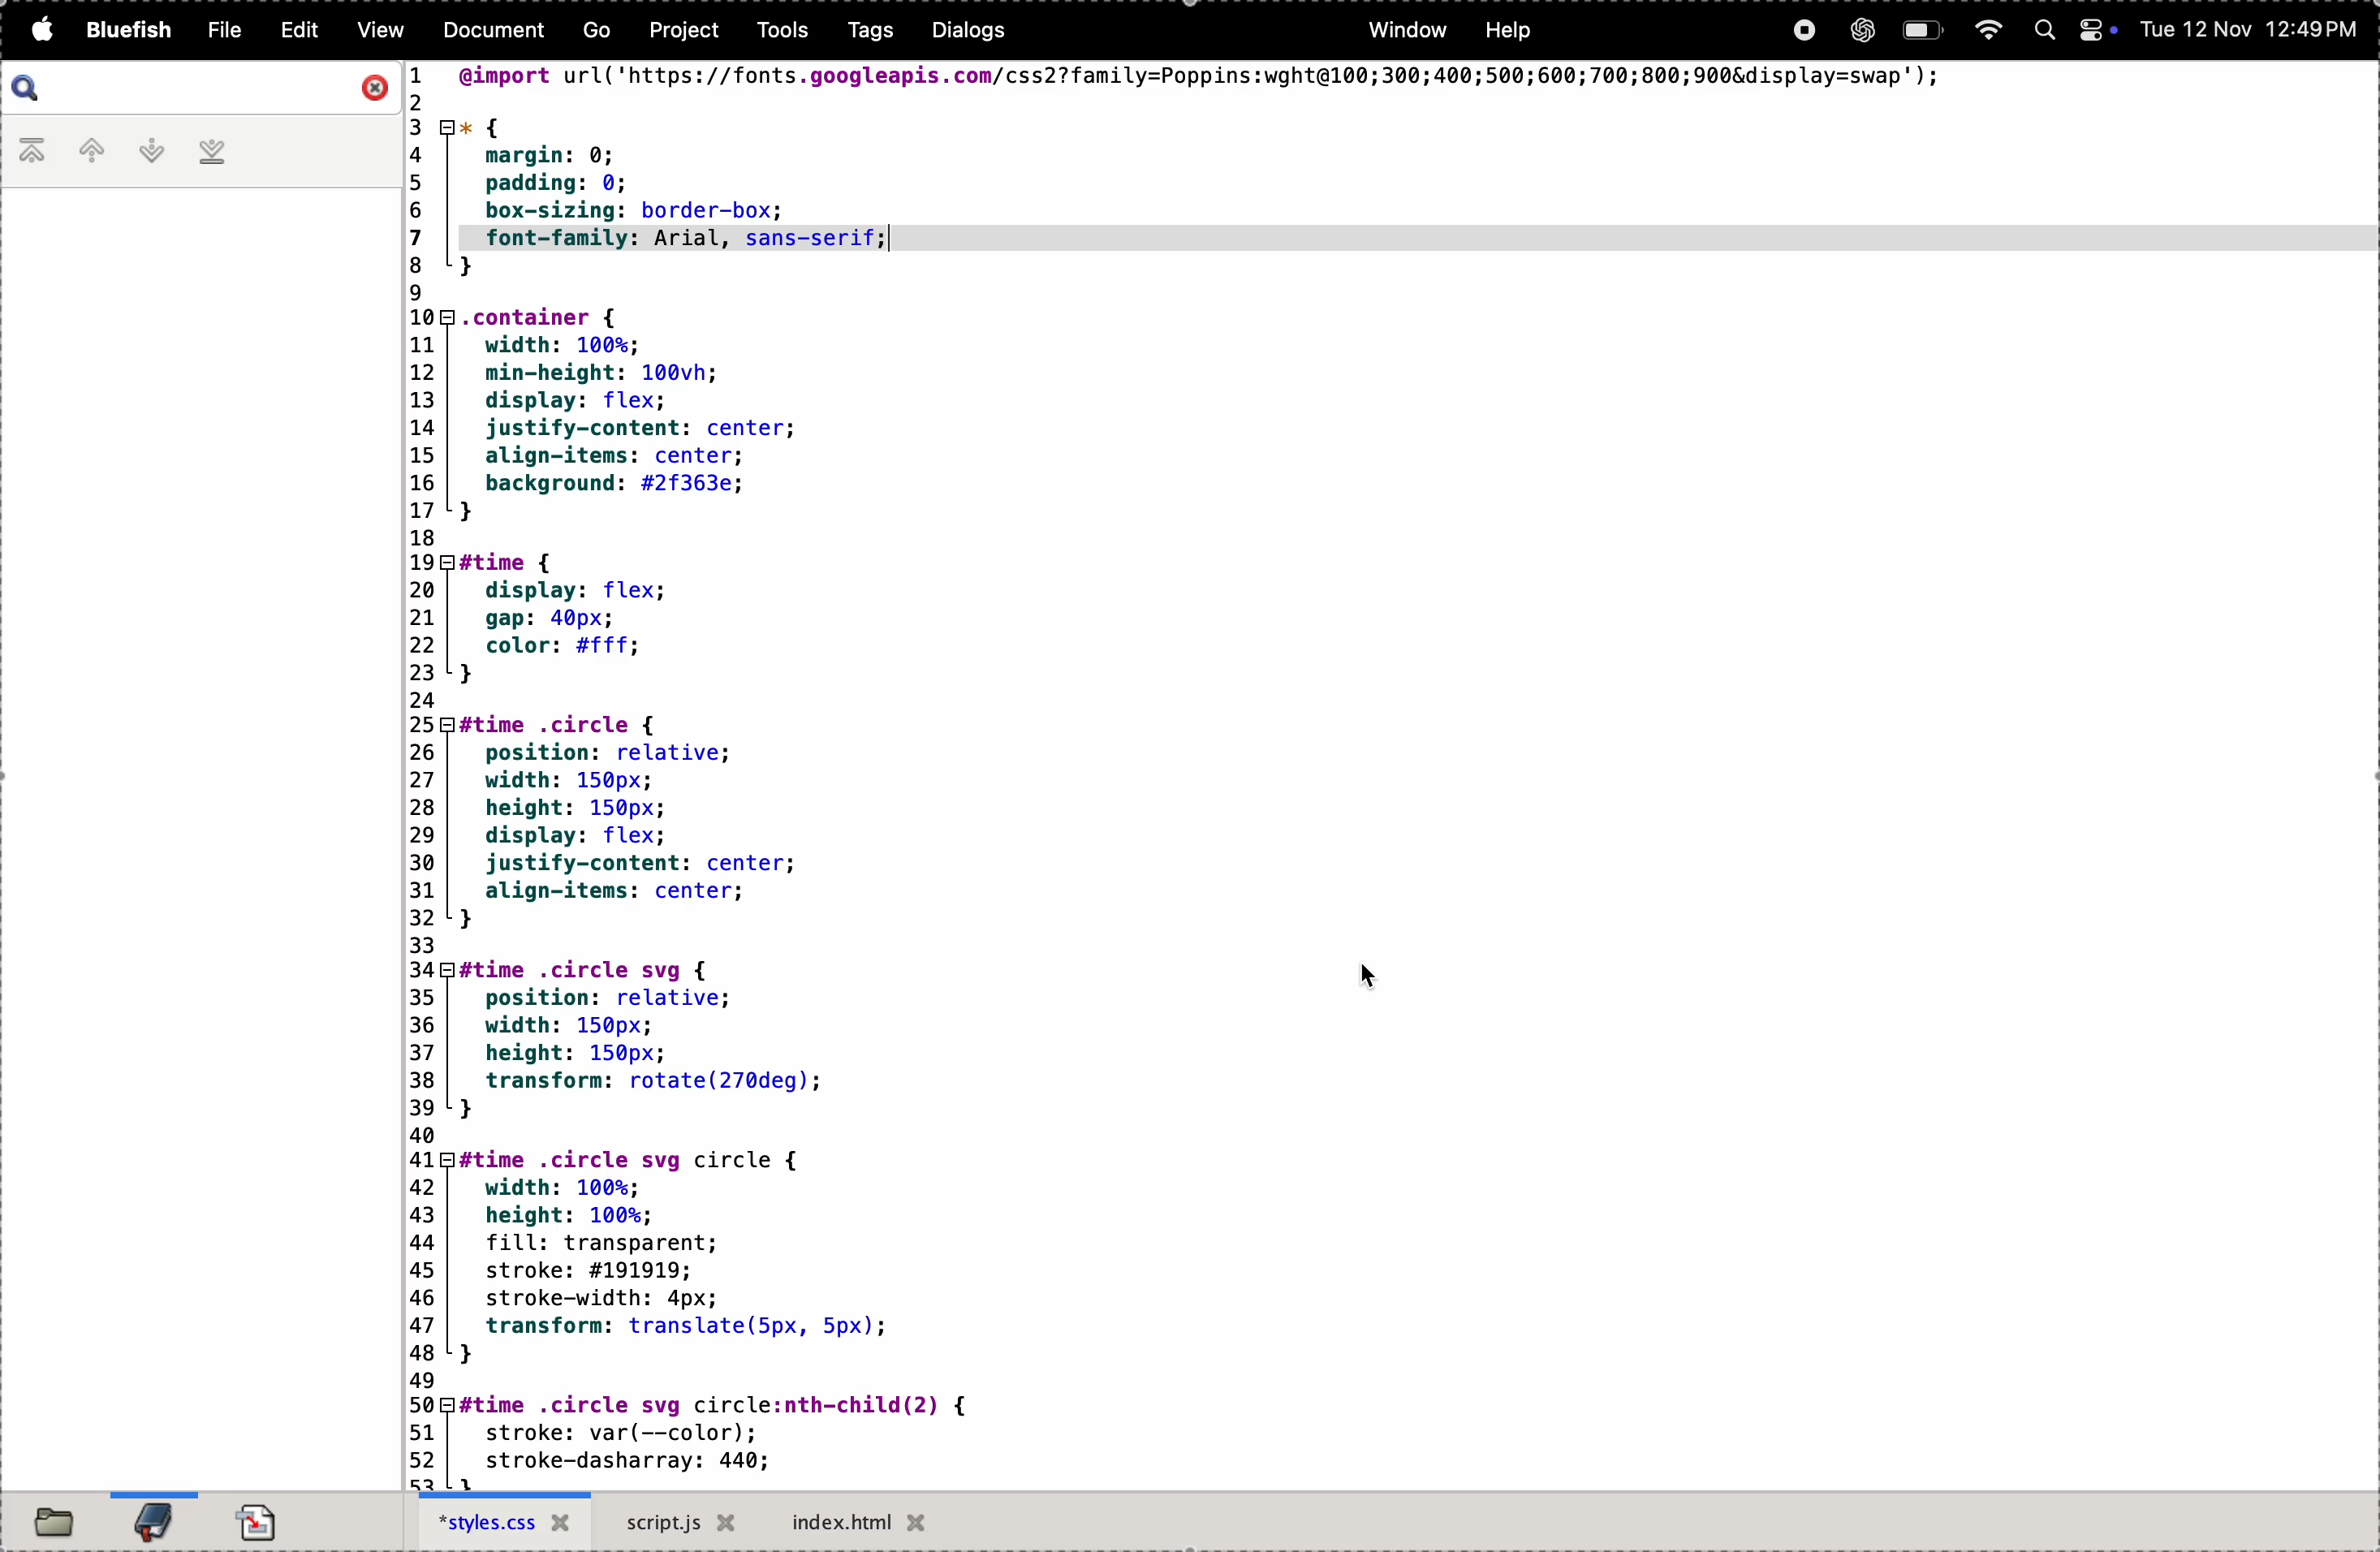  Describe the element at coordinates (861, 1521) in the screenshot. I see `index .html` at that location.